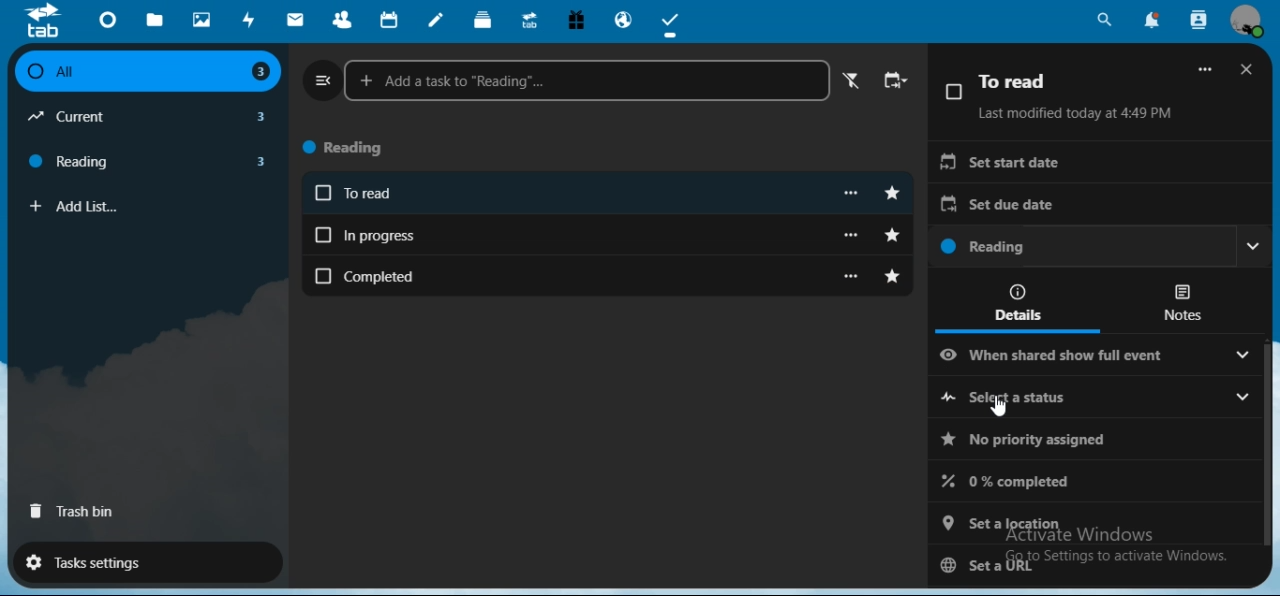  What do you see at coordinates (323, 193) in the screenshot?
I see `Checkbox` at bounding box center [323, 193].